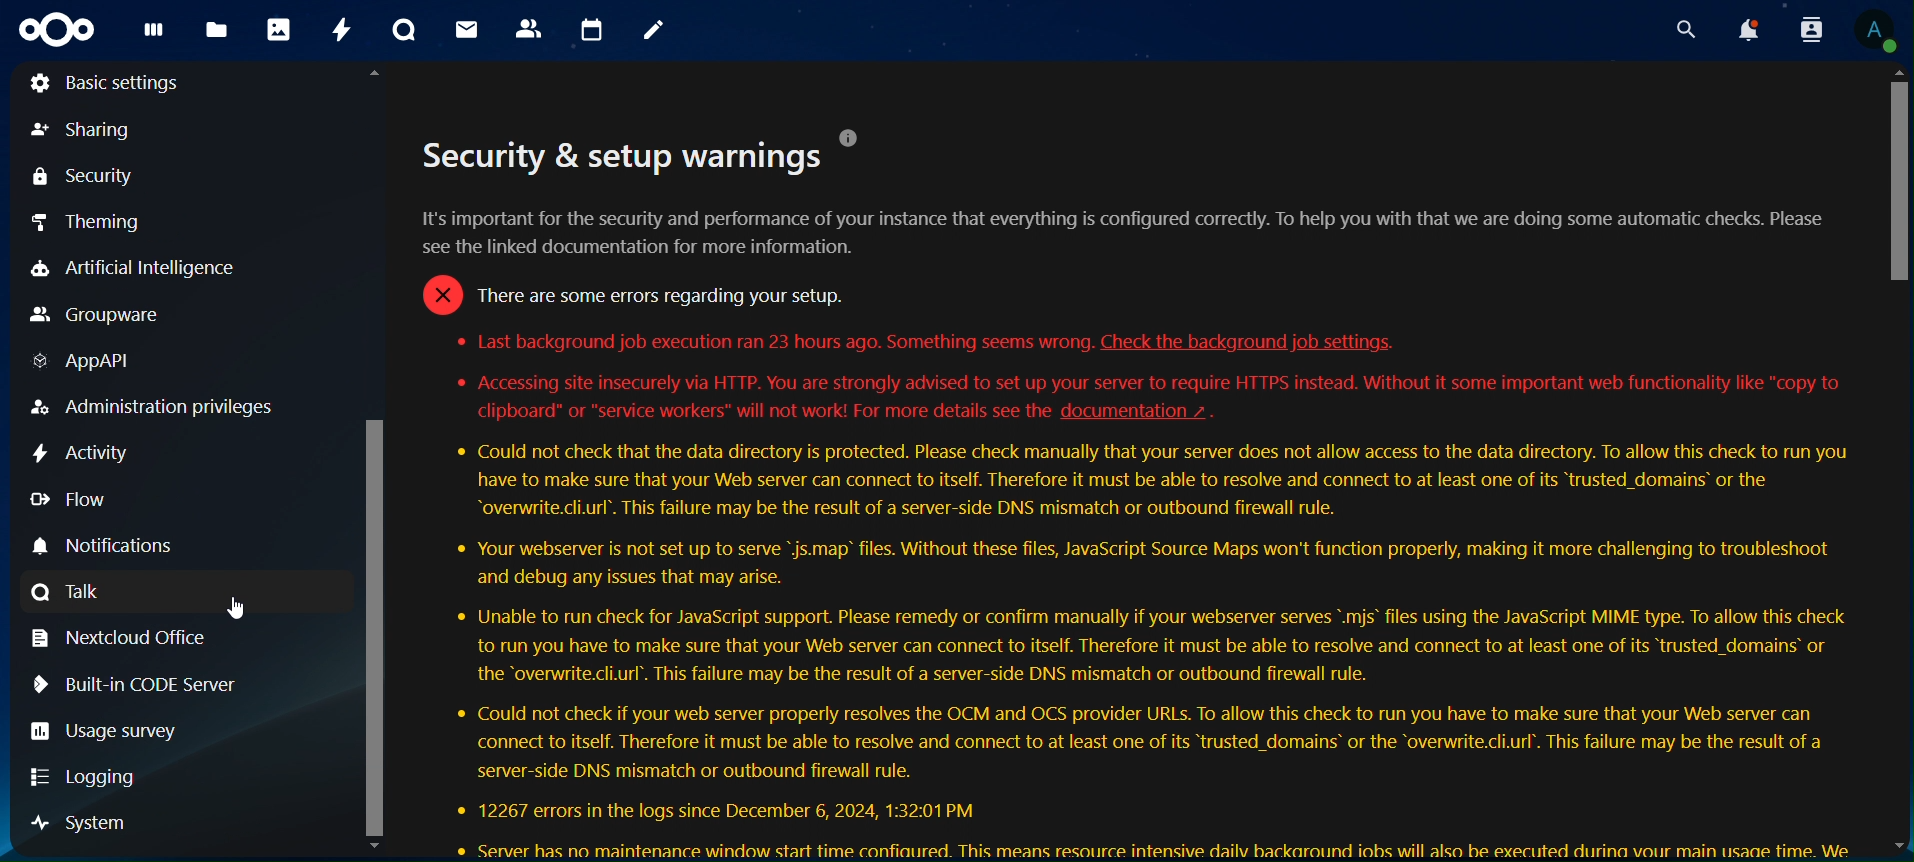 This screenshot has width=1914, height=862. Describe the element at coordinates (375, 462) in the screenshot. I see `Scrollbar` at that location.